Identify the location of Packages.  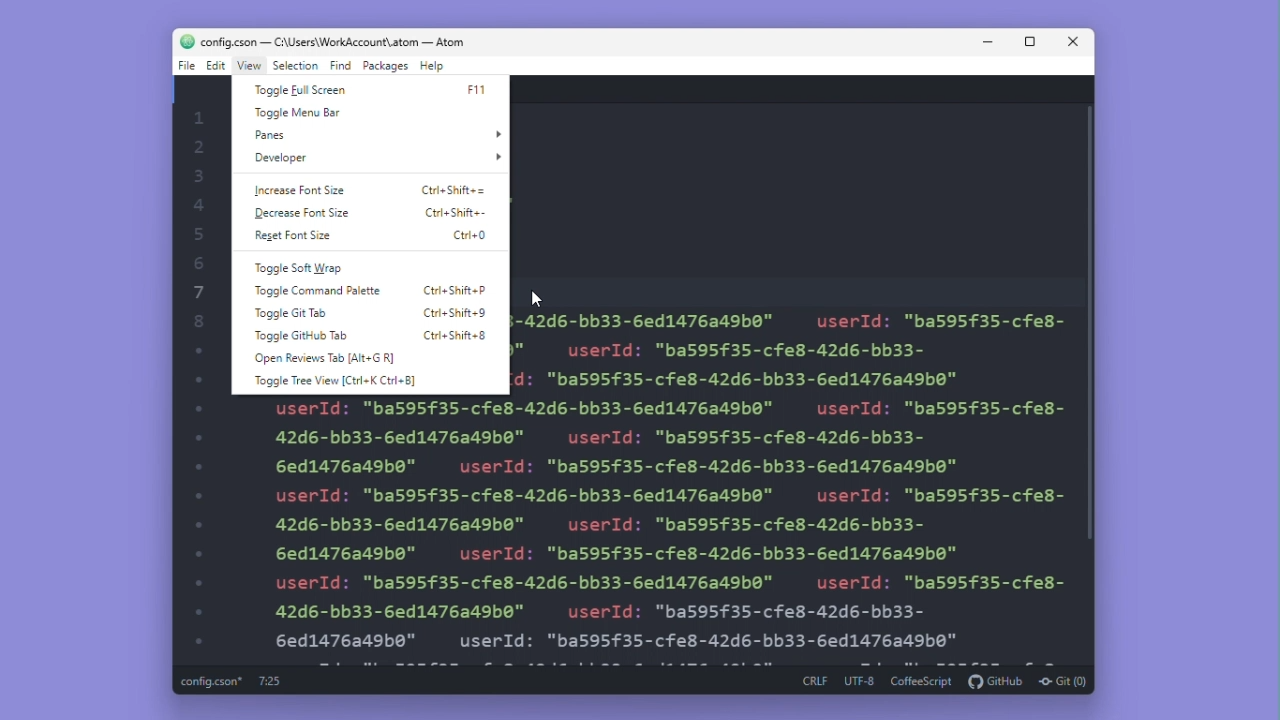
(385, 66).